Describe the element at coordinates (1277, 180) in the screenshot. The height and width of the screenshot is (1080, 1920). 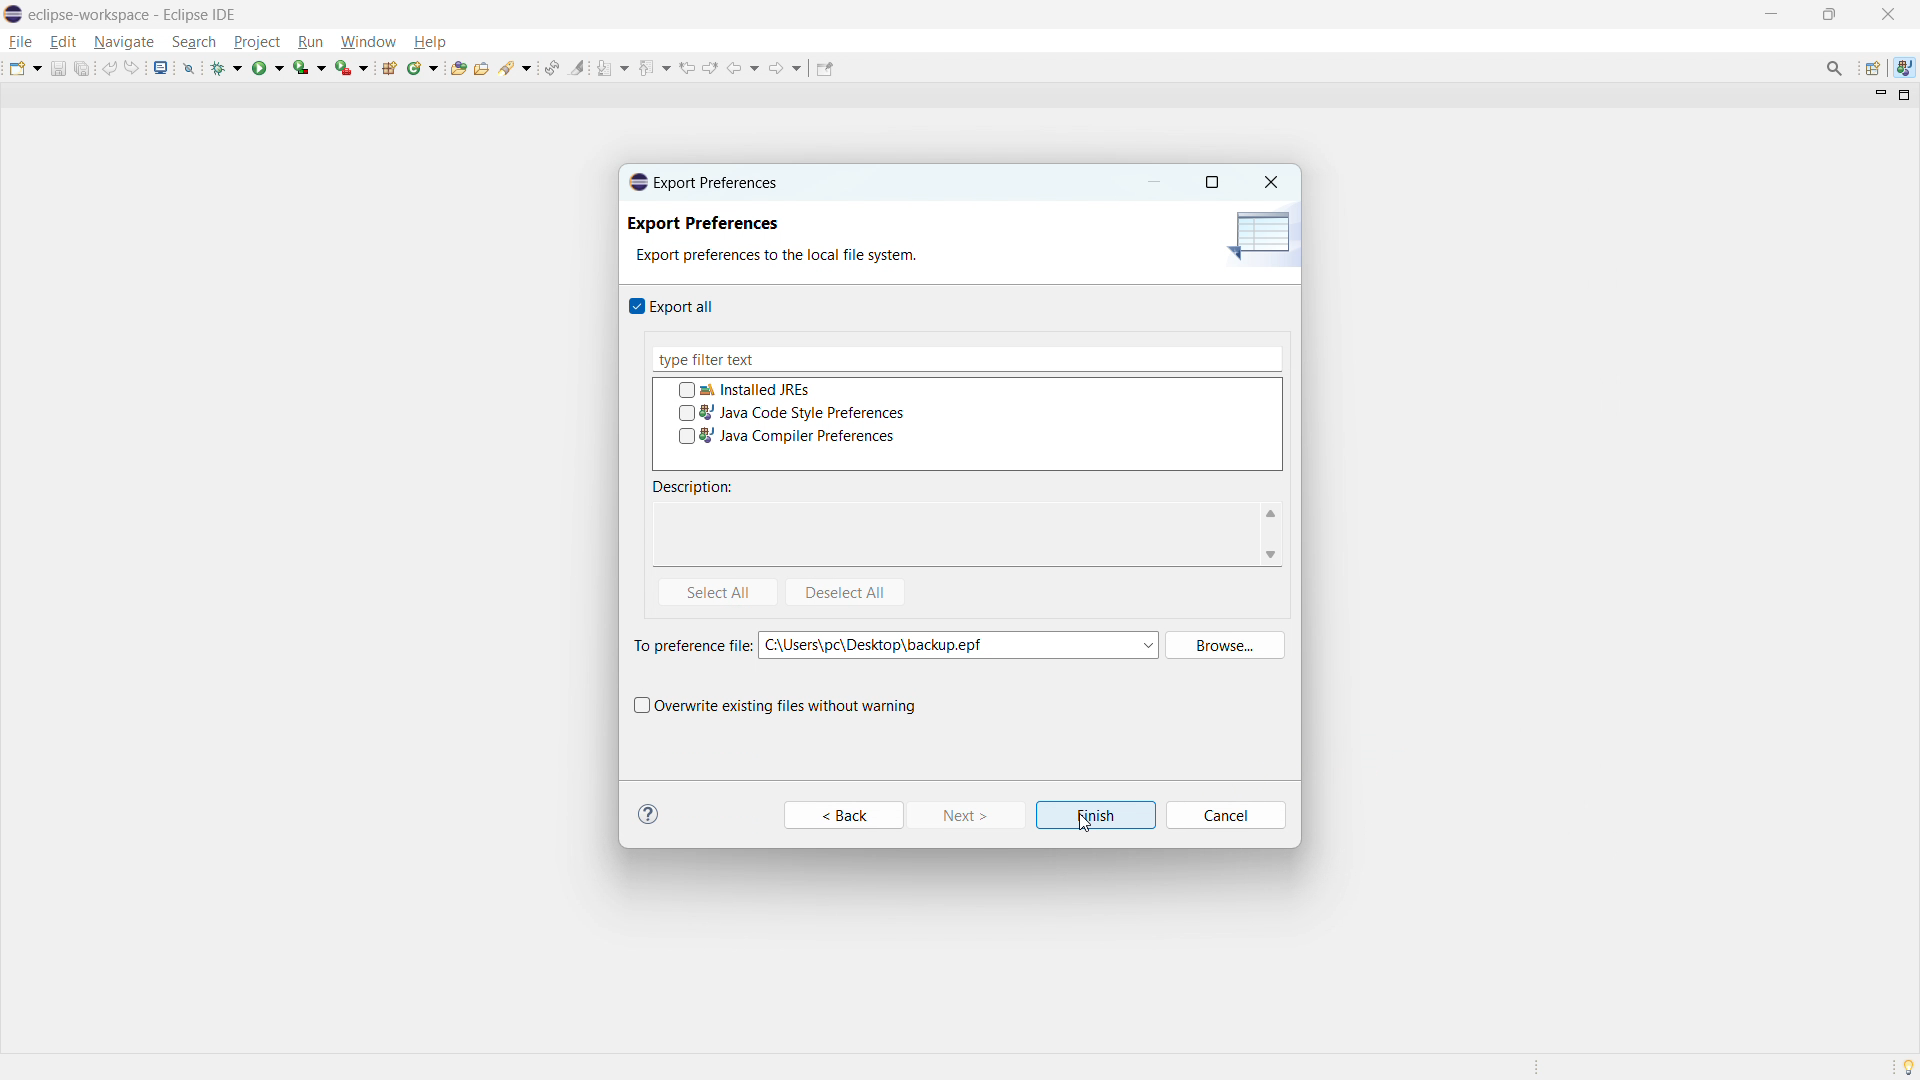
I see `Close` at that location.